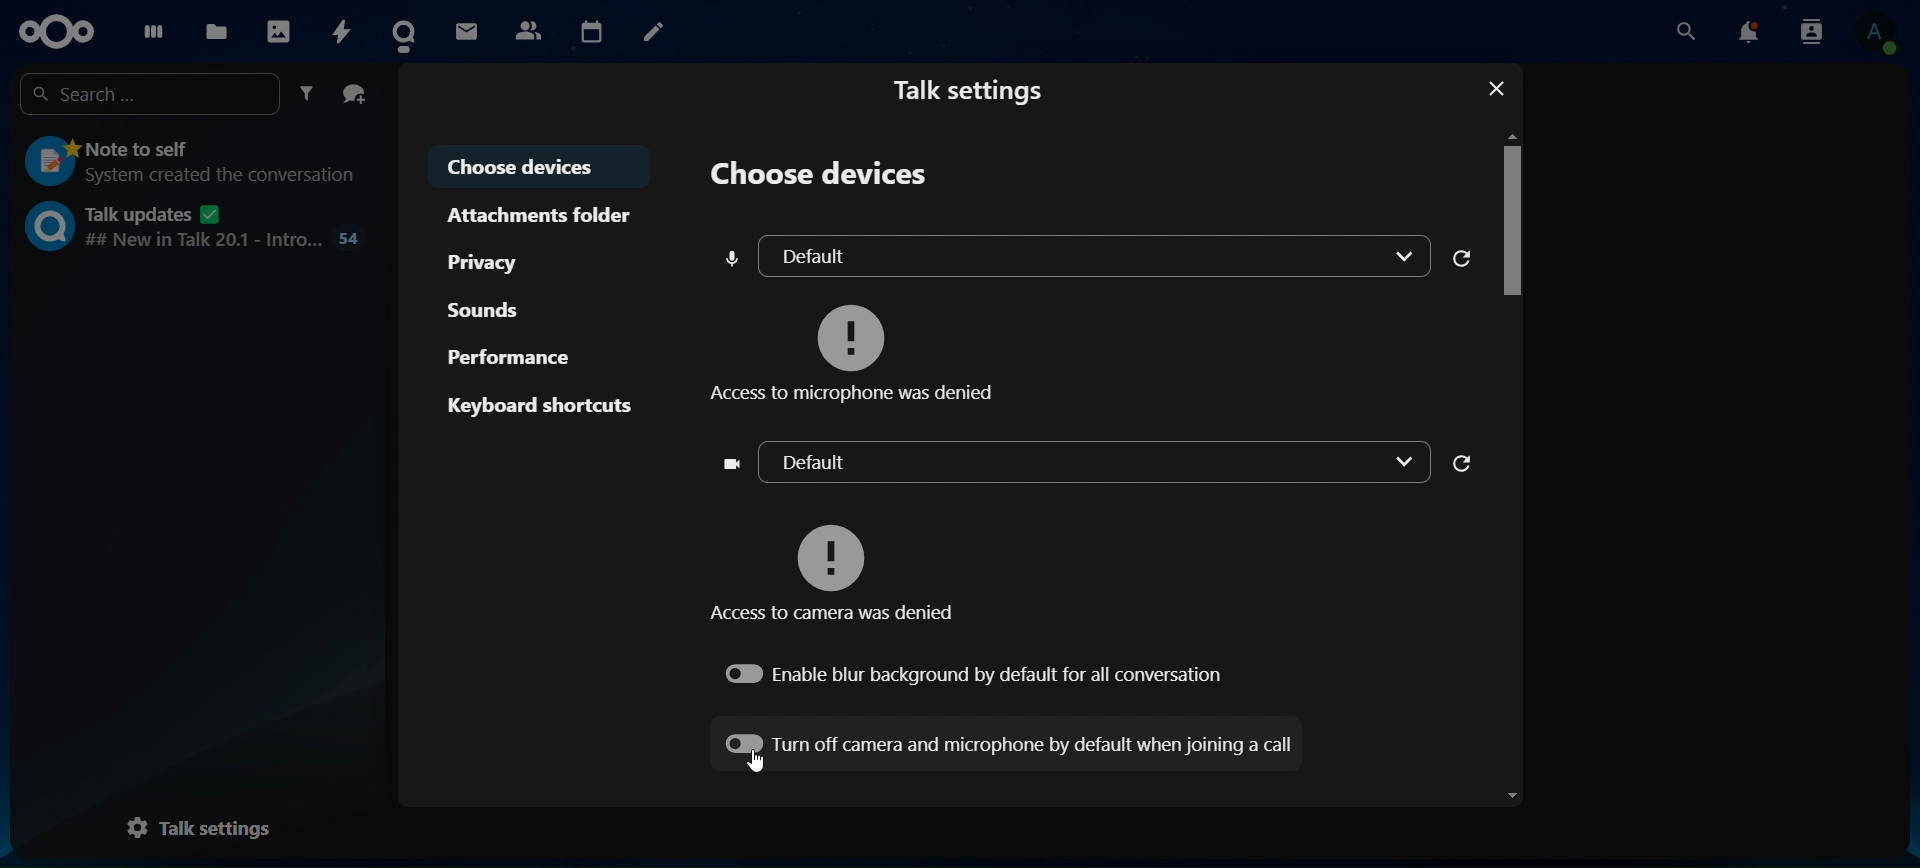 Image resolution: width=1920 pixels, height=868 pixels. Describe the element at coordinates (1874, 34) in the screenshot. I see `view profile` at that location.